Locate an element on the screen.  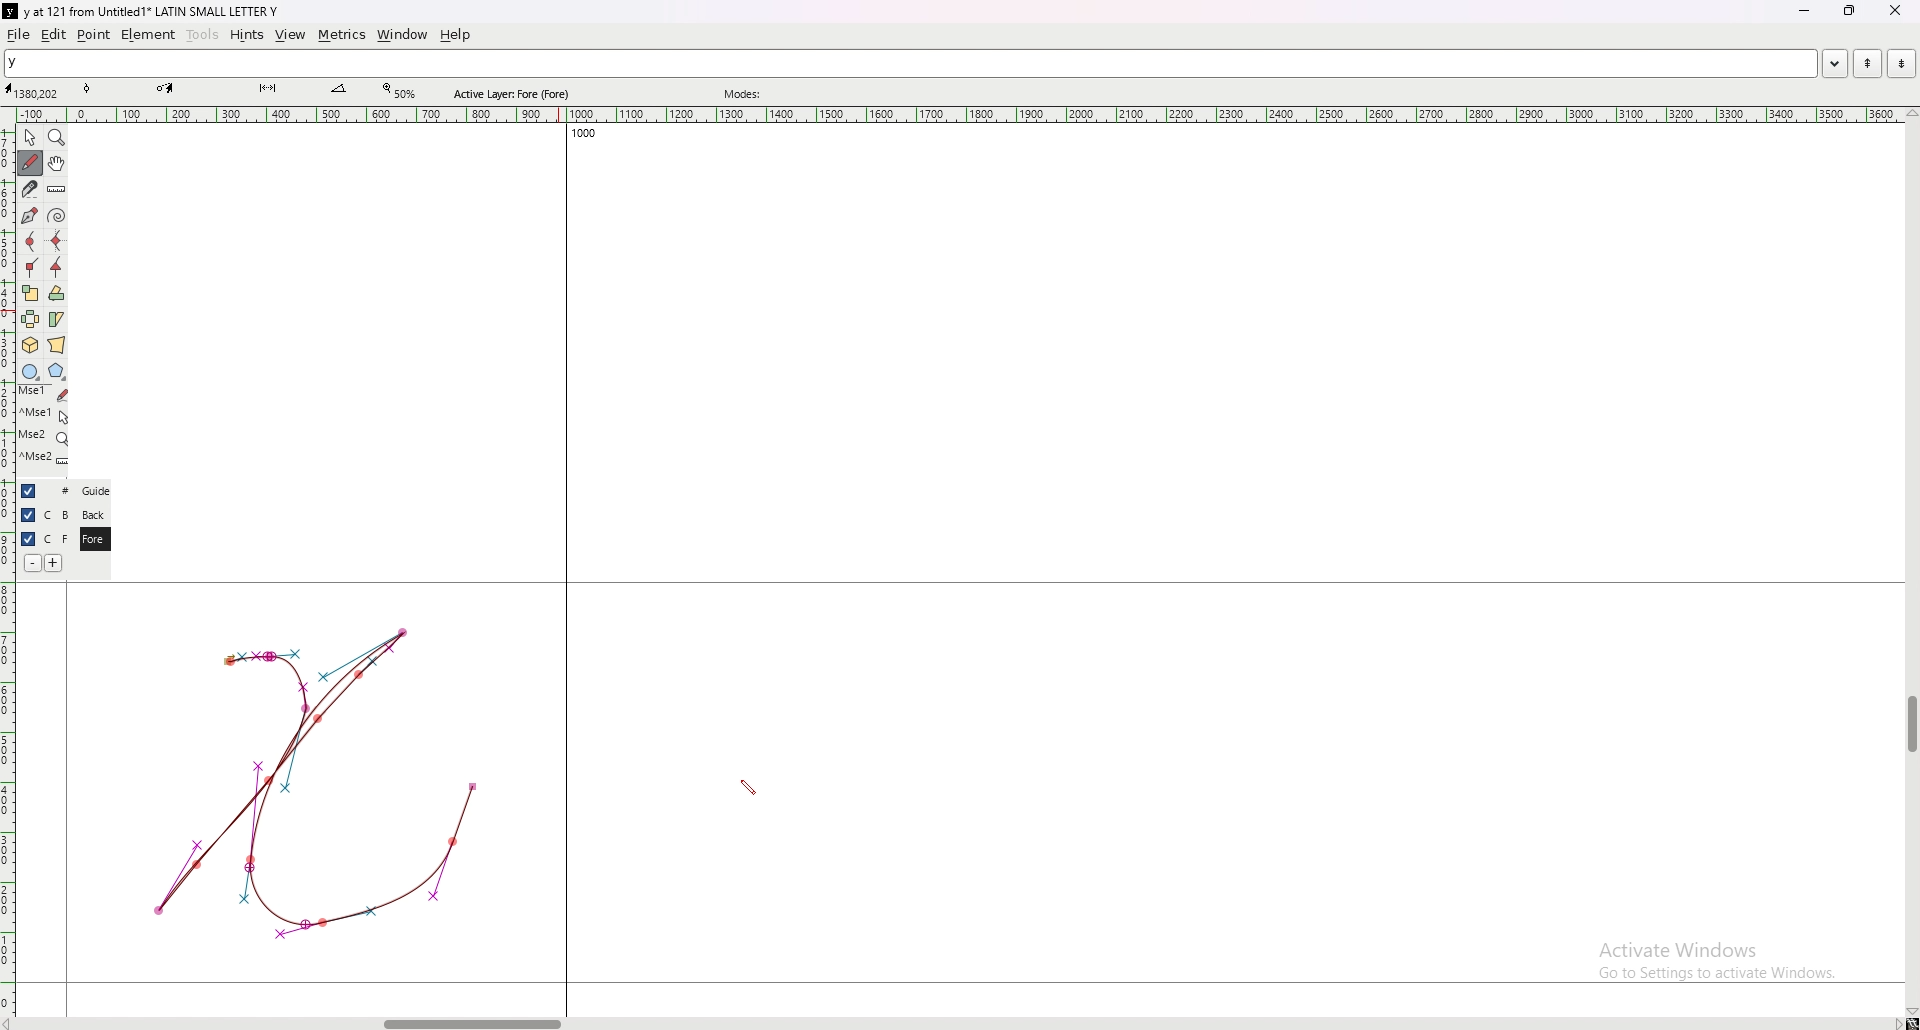
hide layer is located at coordinates (28, 515).